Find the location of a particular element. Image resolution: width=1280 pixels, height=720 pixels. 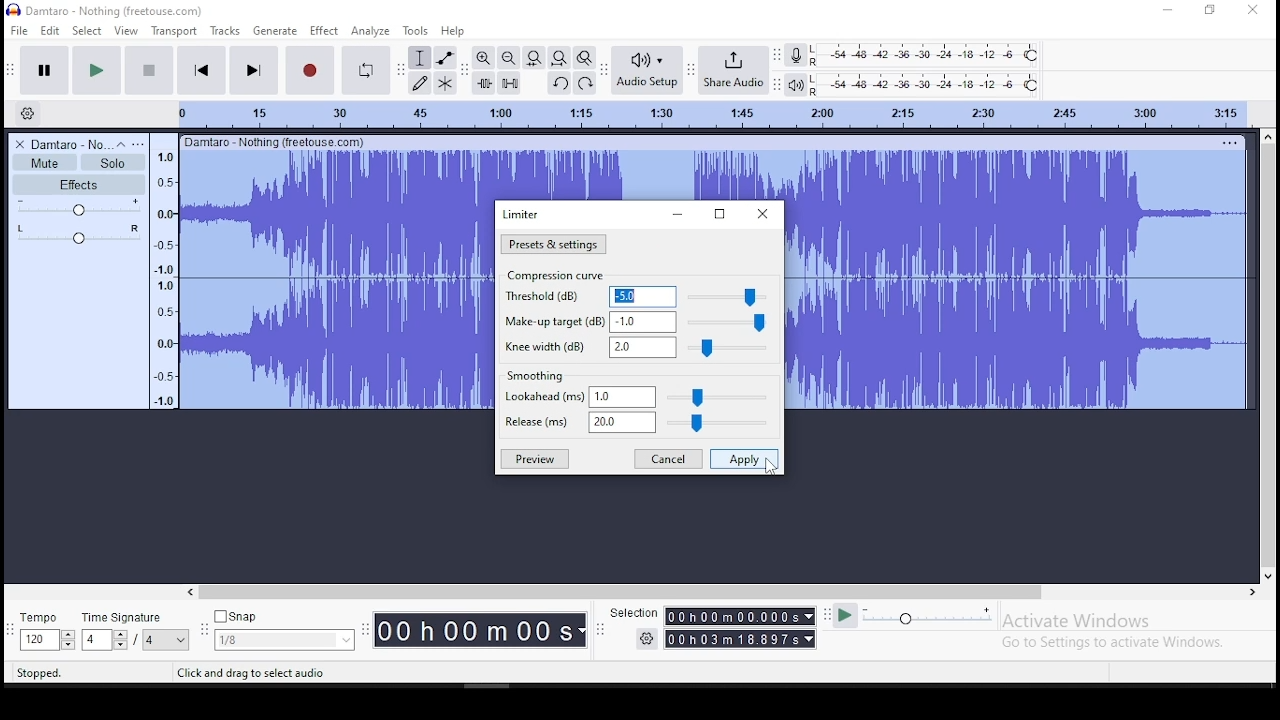

playback speed is located at coordinates (913, 618).